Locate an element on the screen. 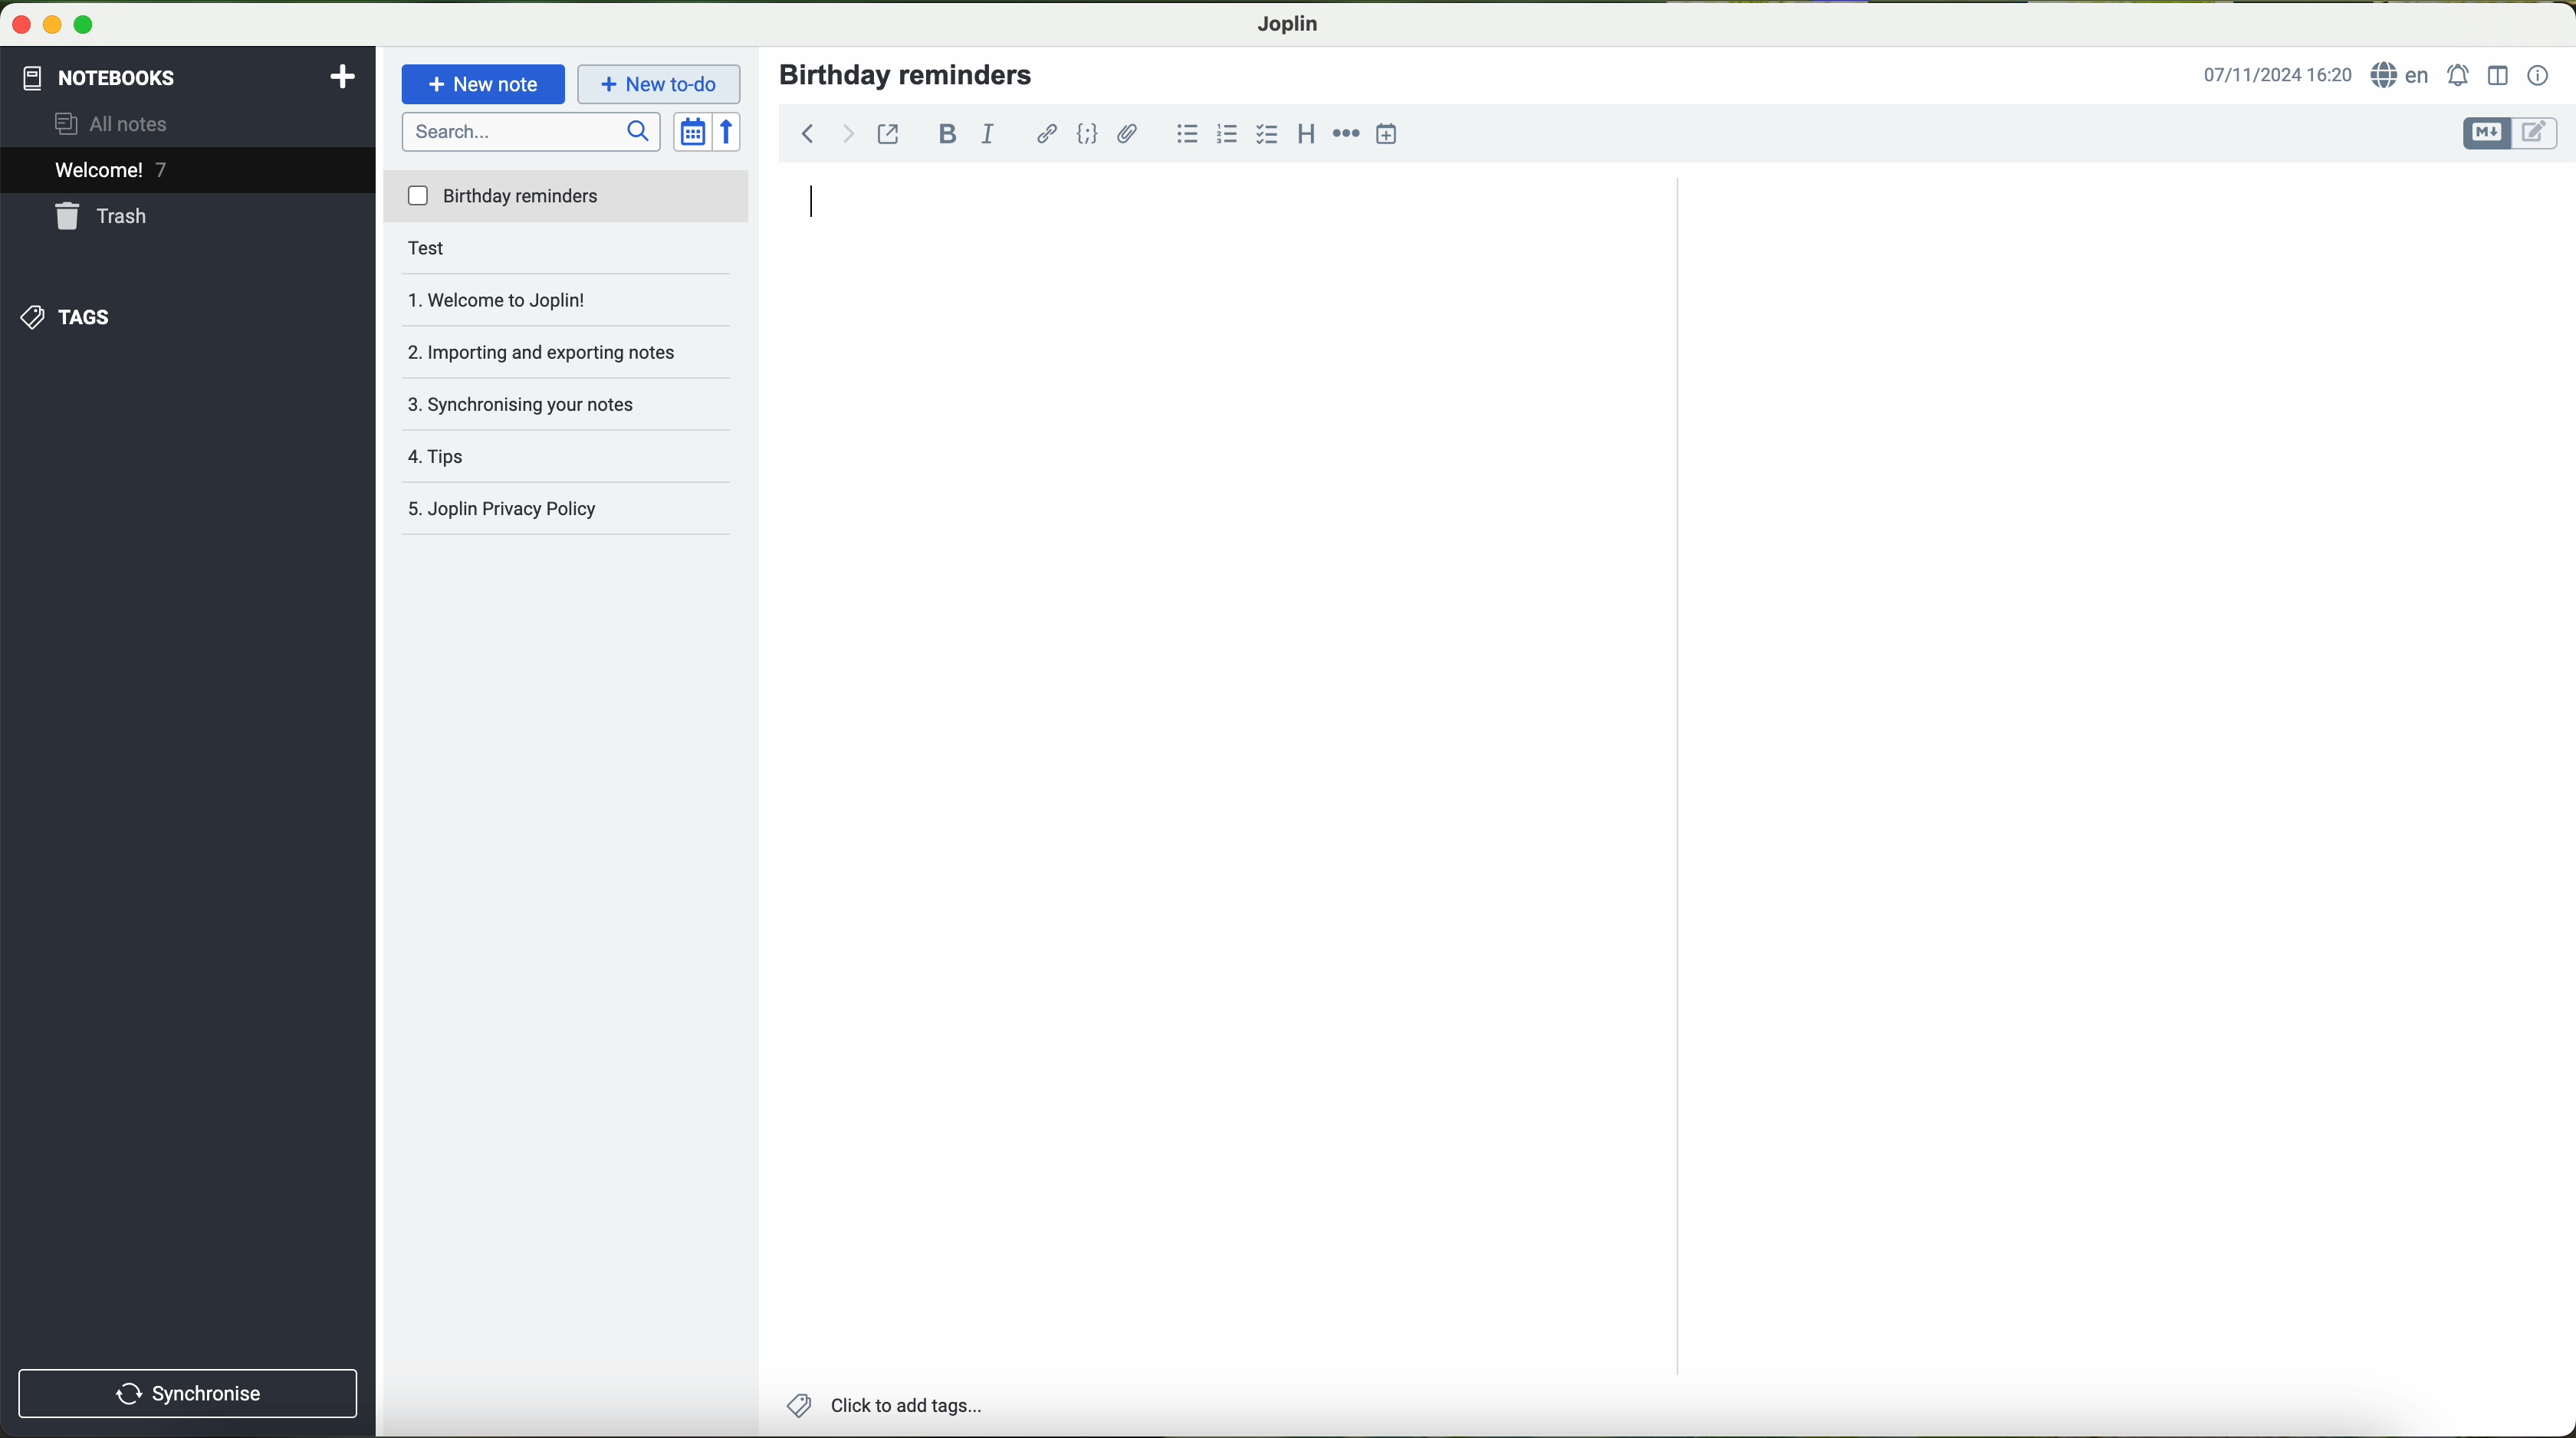  numbered list is located at coordinates (1225, 133).